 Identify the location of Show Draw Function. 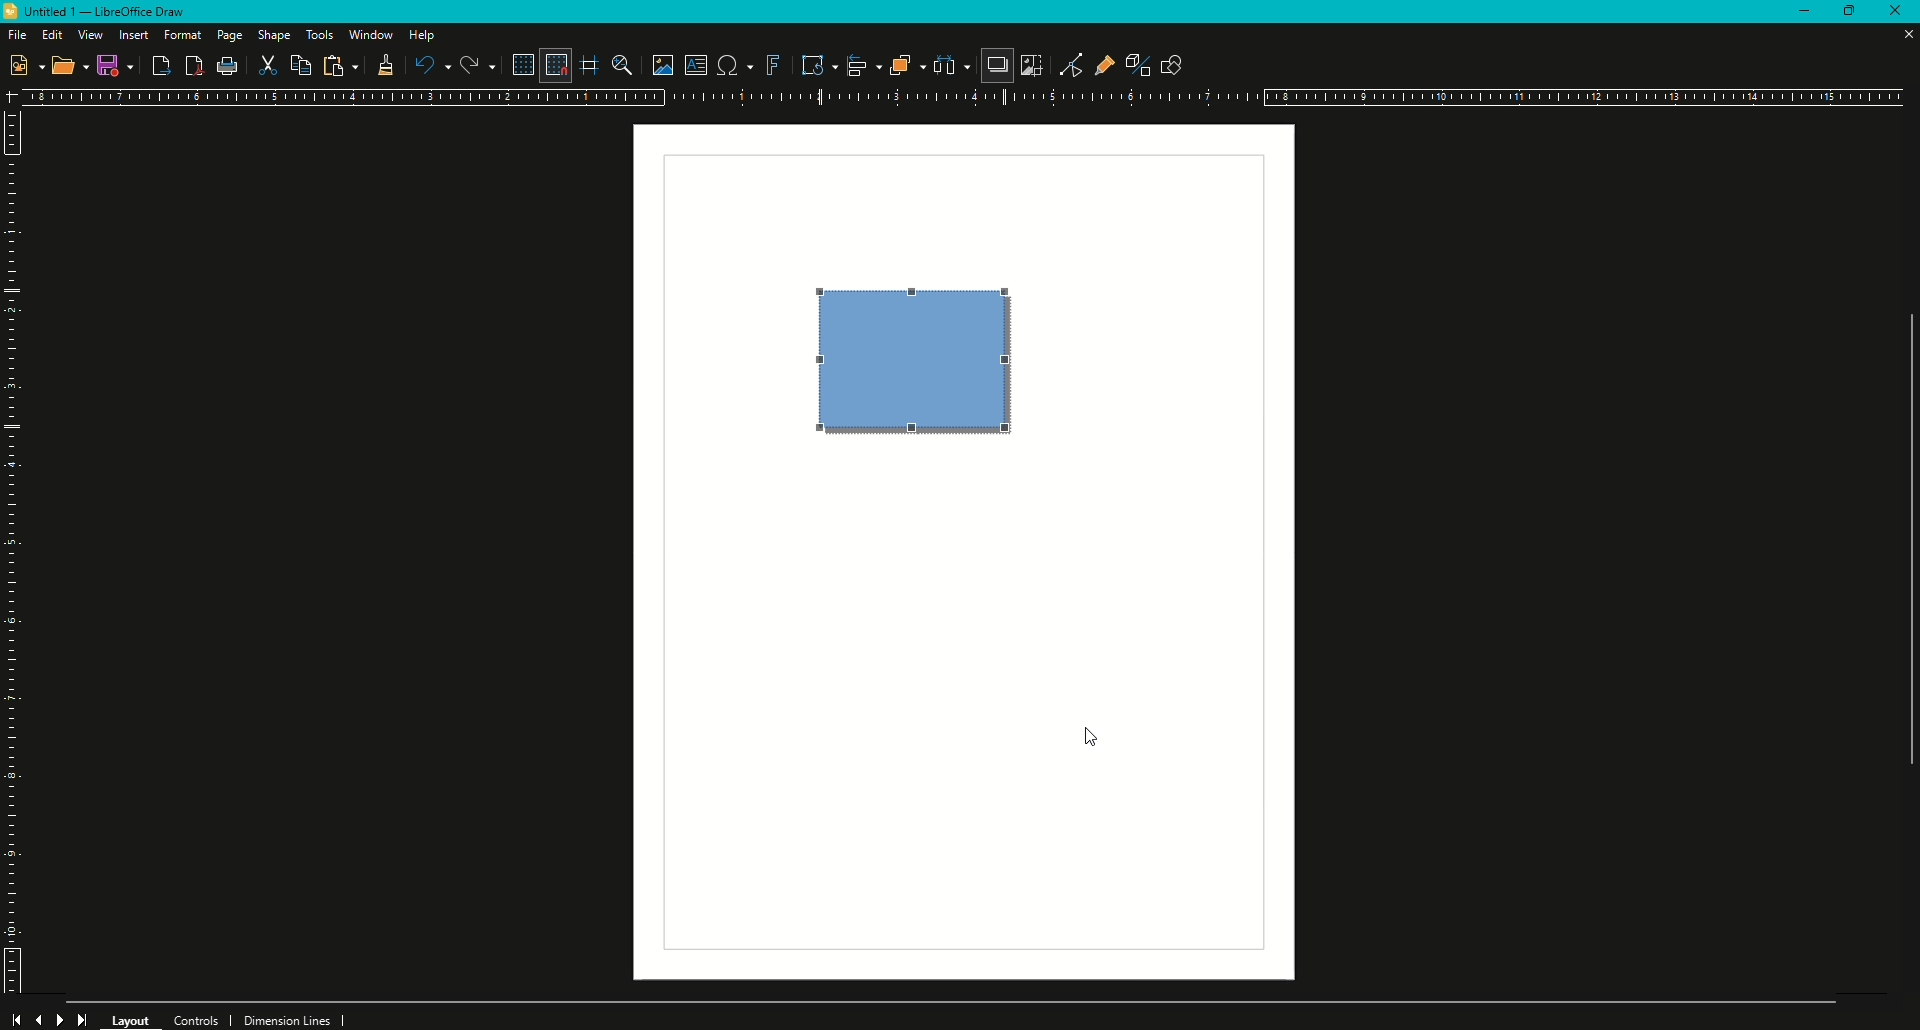
(1171, 63).